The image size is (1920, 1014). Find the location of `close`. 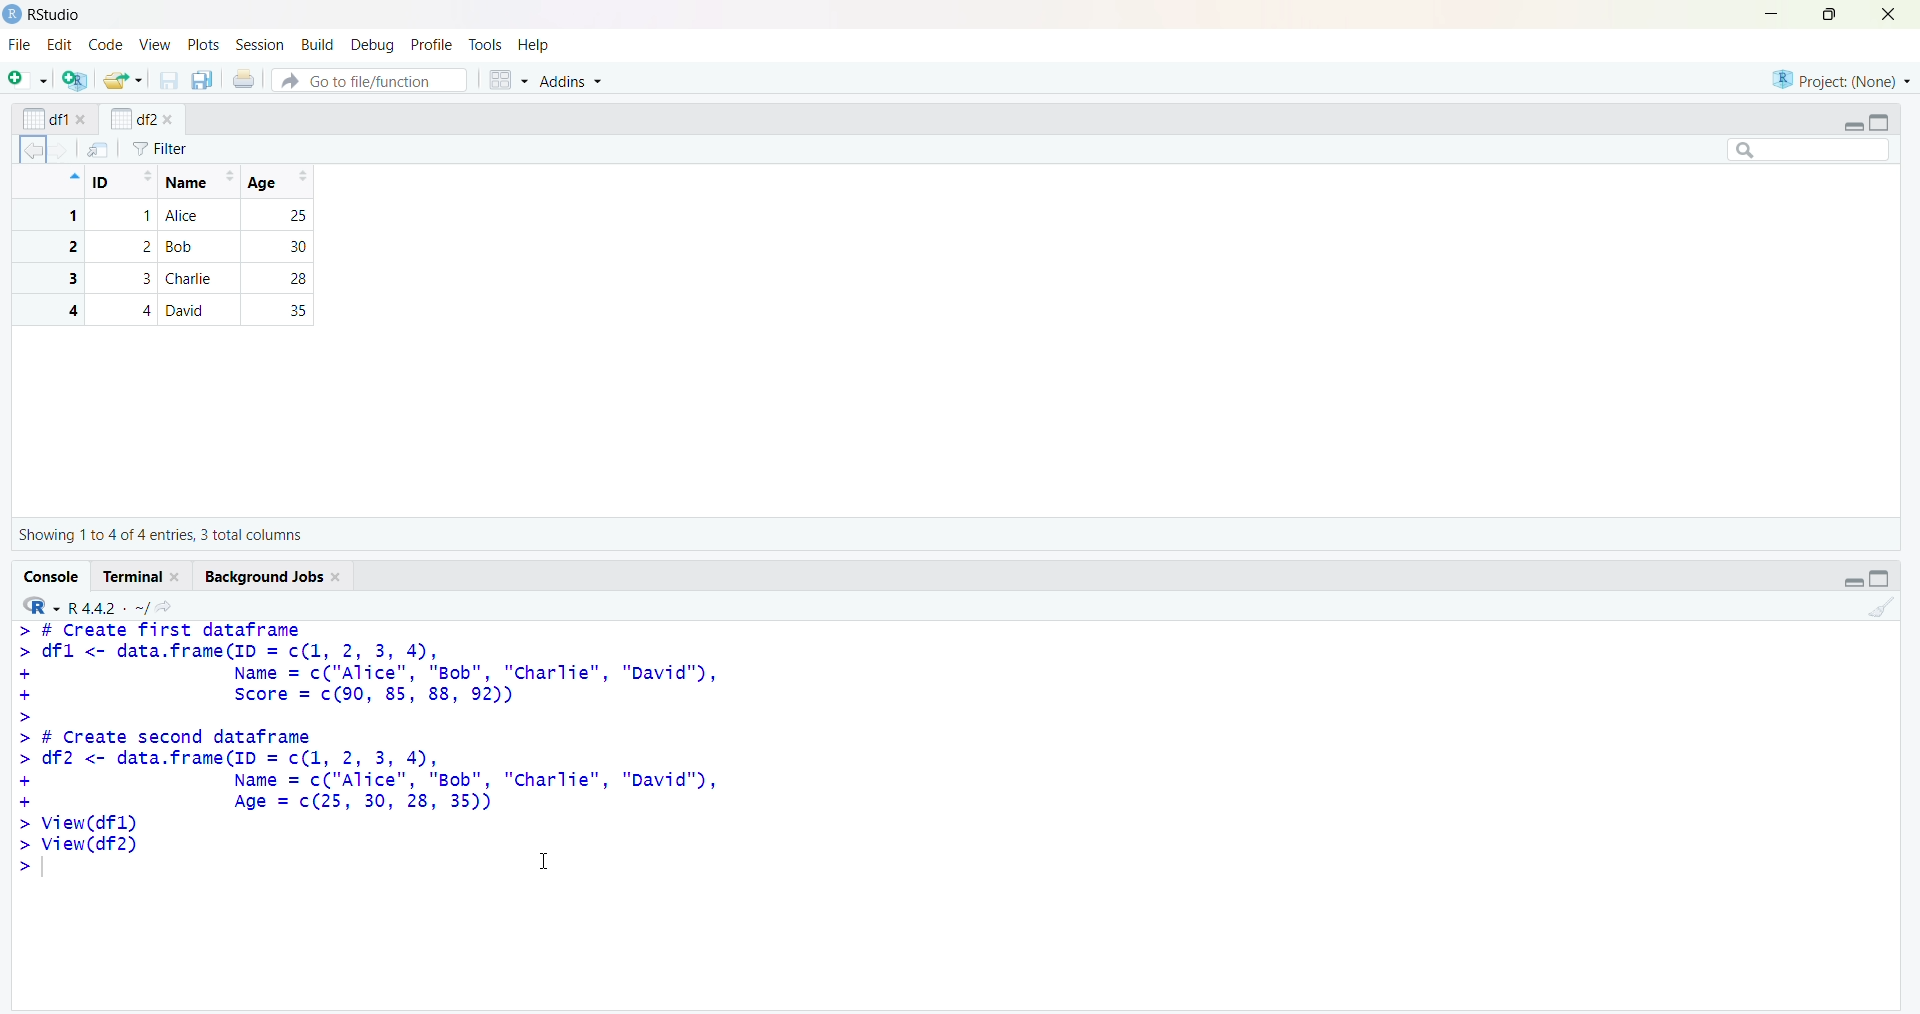

close is located at coordinates (178, 577).